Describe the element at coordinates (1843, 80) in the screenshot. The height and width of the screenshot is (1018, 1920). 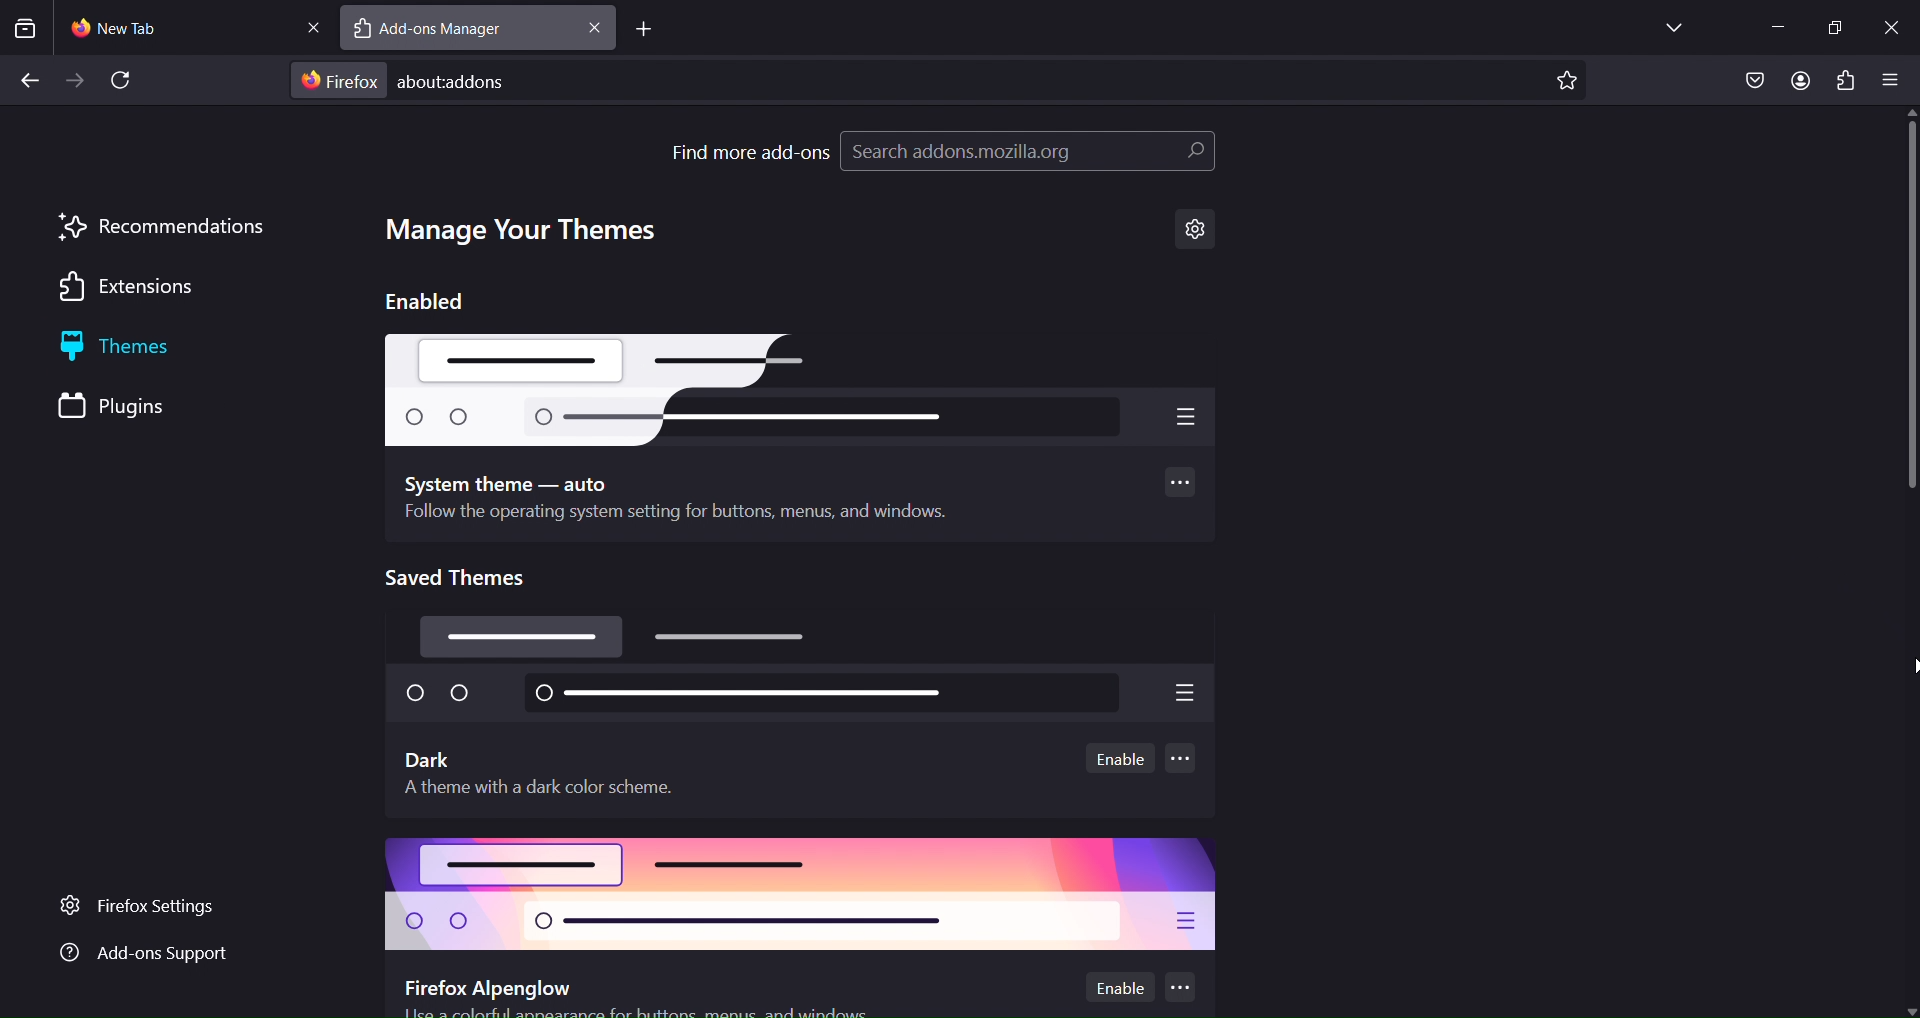
I see `extensions` at that location.